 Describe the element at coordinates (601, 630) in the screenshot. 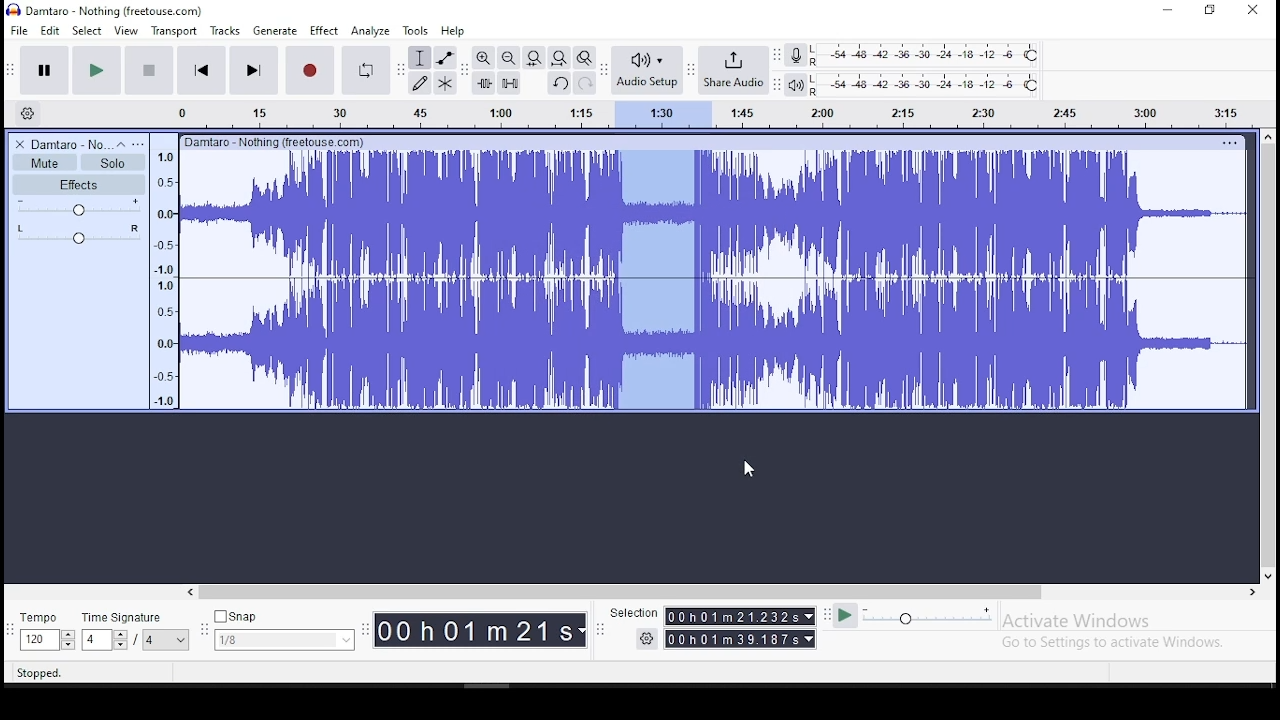

I see `` at that location.